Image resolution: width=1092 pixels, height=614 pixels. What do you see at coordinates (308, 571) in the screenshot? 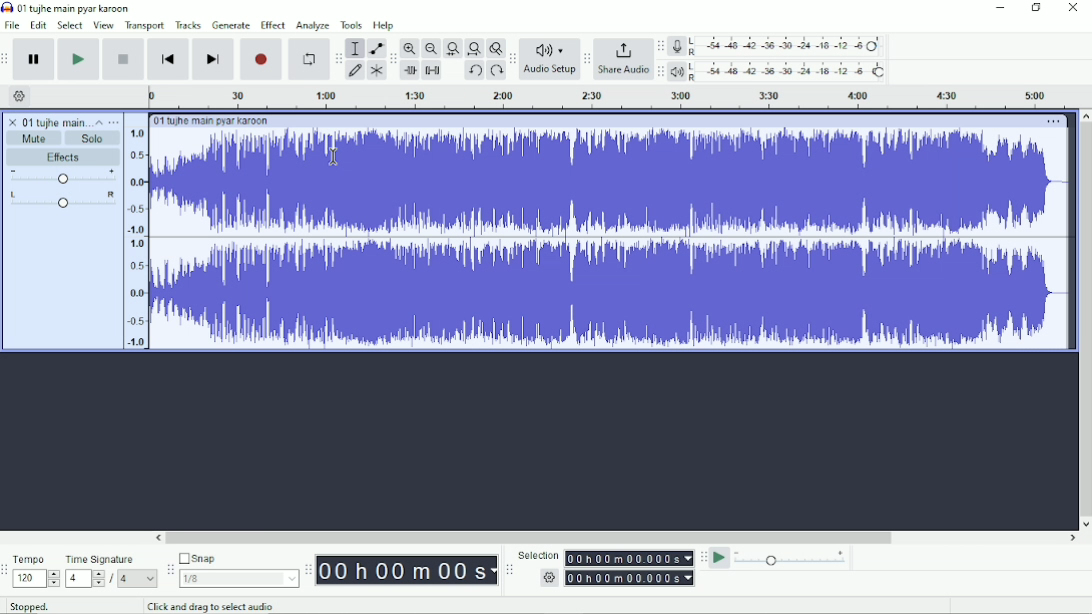
I see `Audacity timetoolbar` at bounding box center [308, 571].